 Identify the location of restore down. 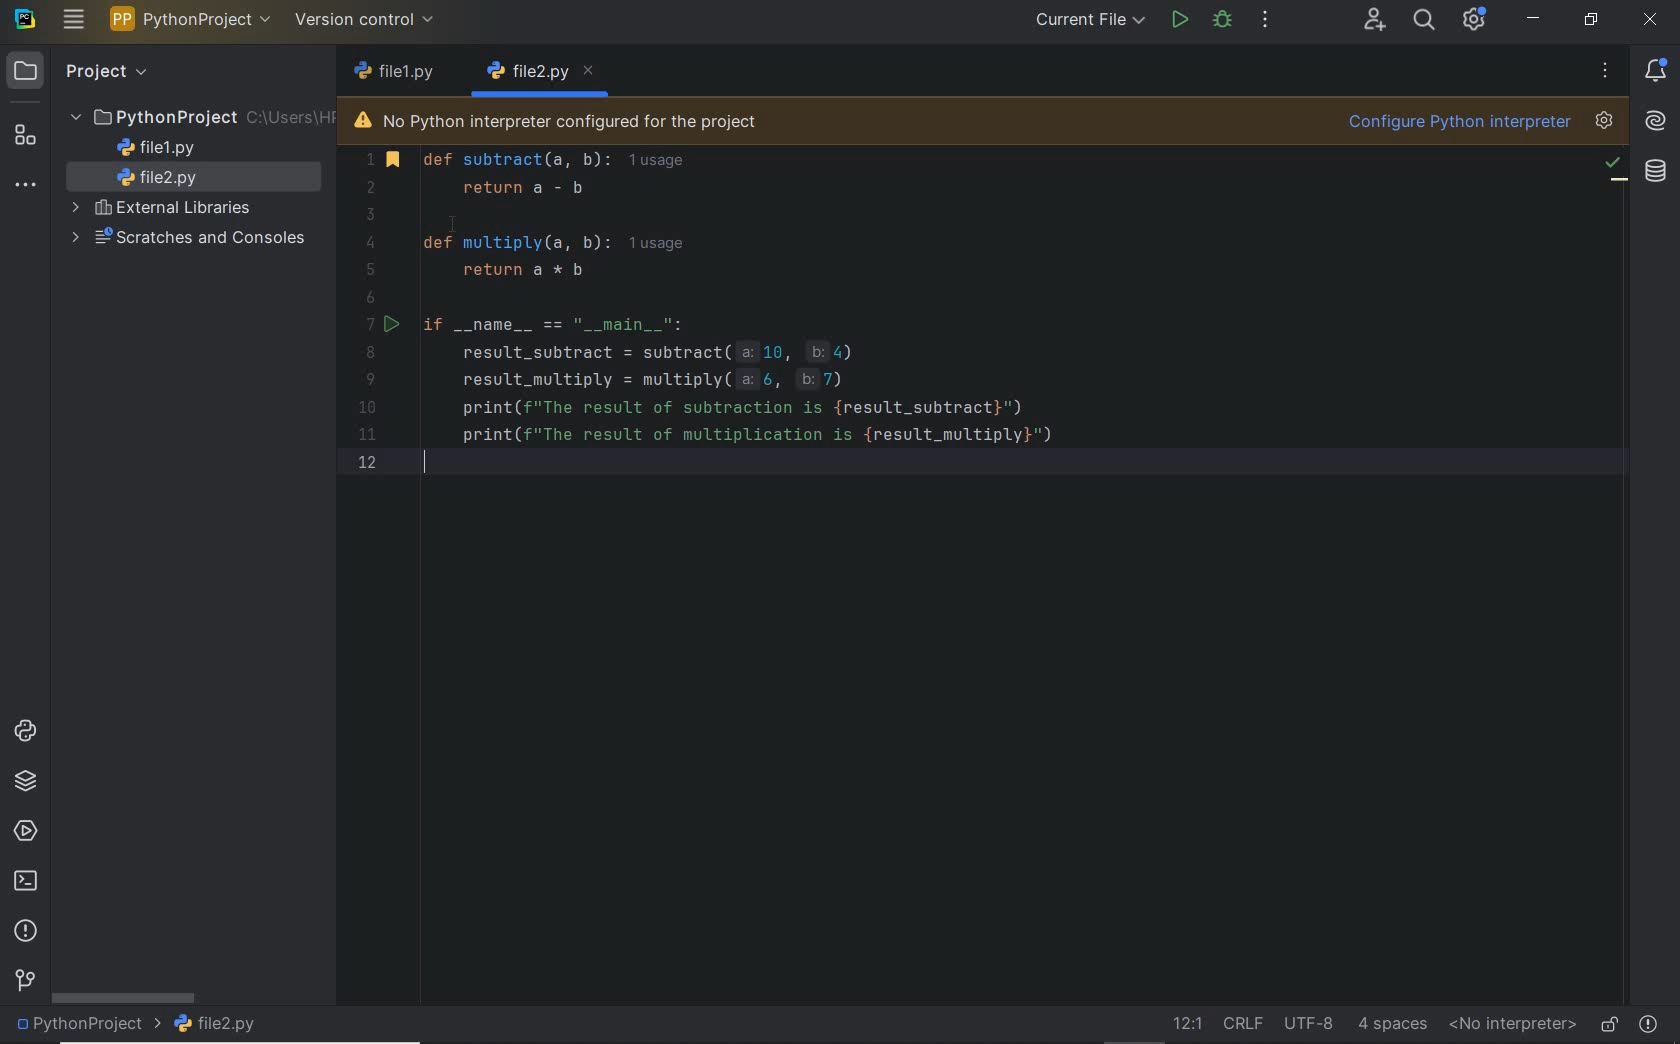
(1589, 19).